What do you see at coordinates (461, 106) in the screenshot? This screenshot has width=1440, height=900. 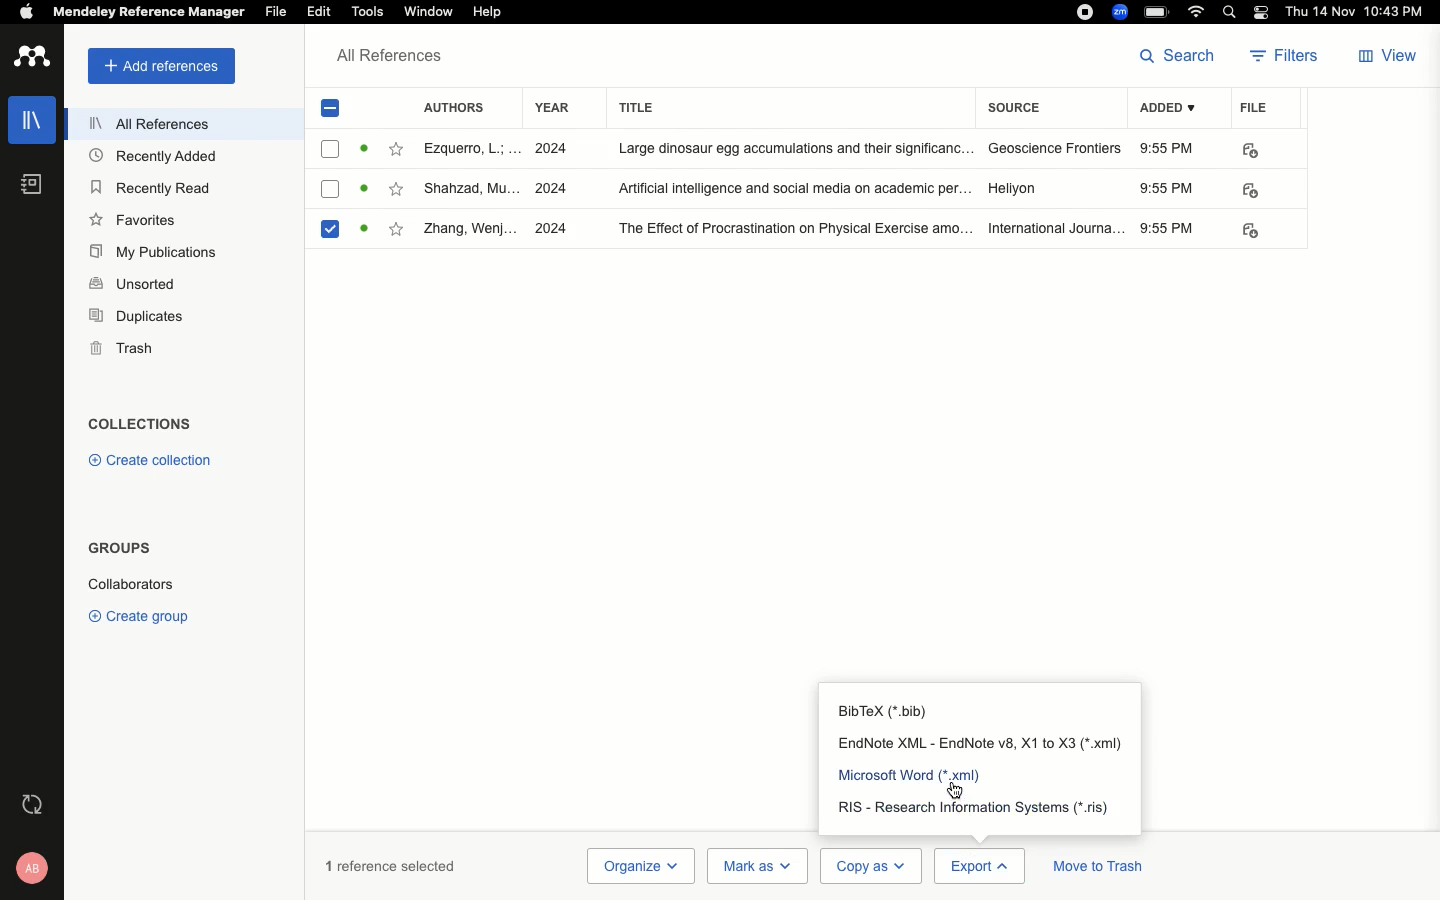 I see `Authors` at bounding box center [461, 106].